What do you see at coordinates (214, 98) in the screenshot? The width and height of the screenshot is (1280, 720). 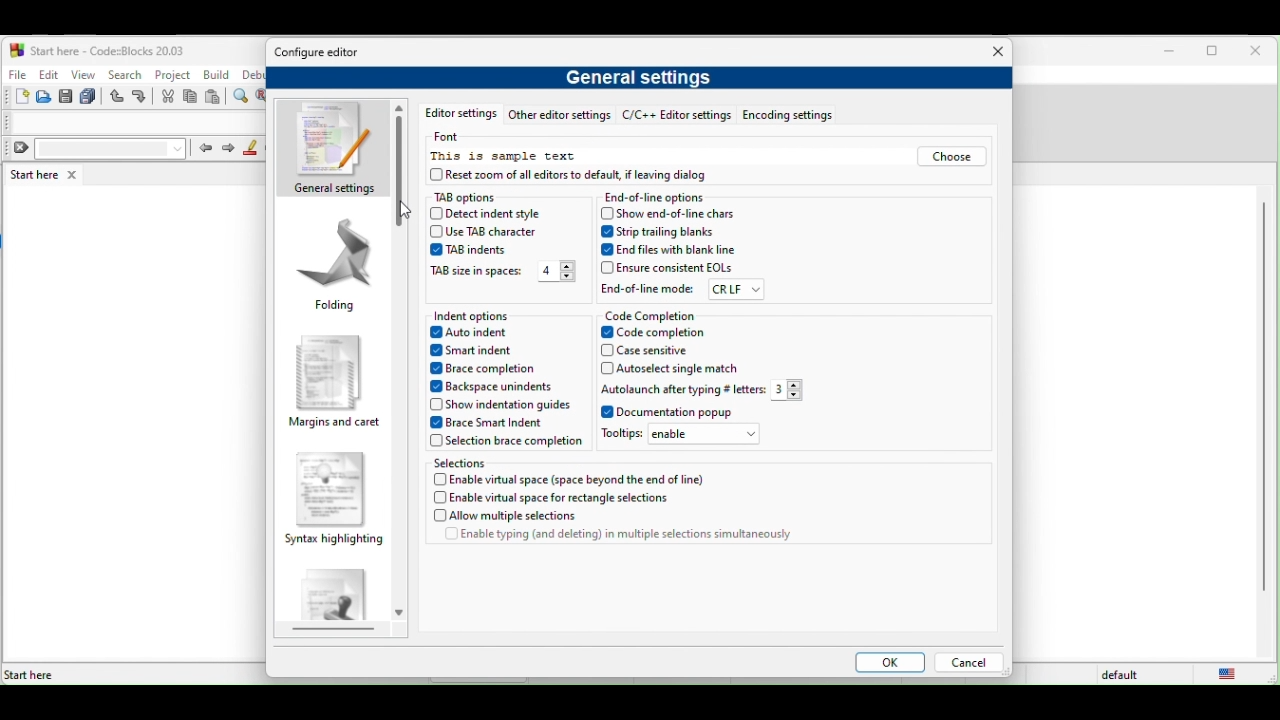 I see `paste` at bounding box center [214, 98].